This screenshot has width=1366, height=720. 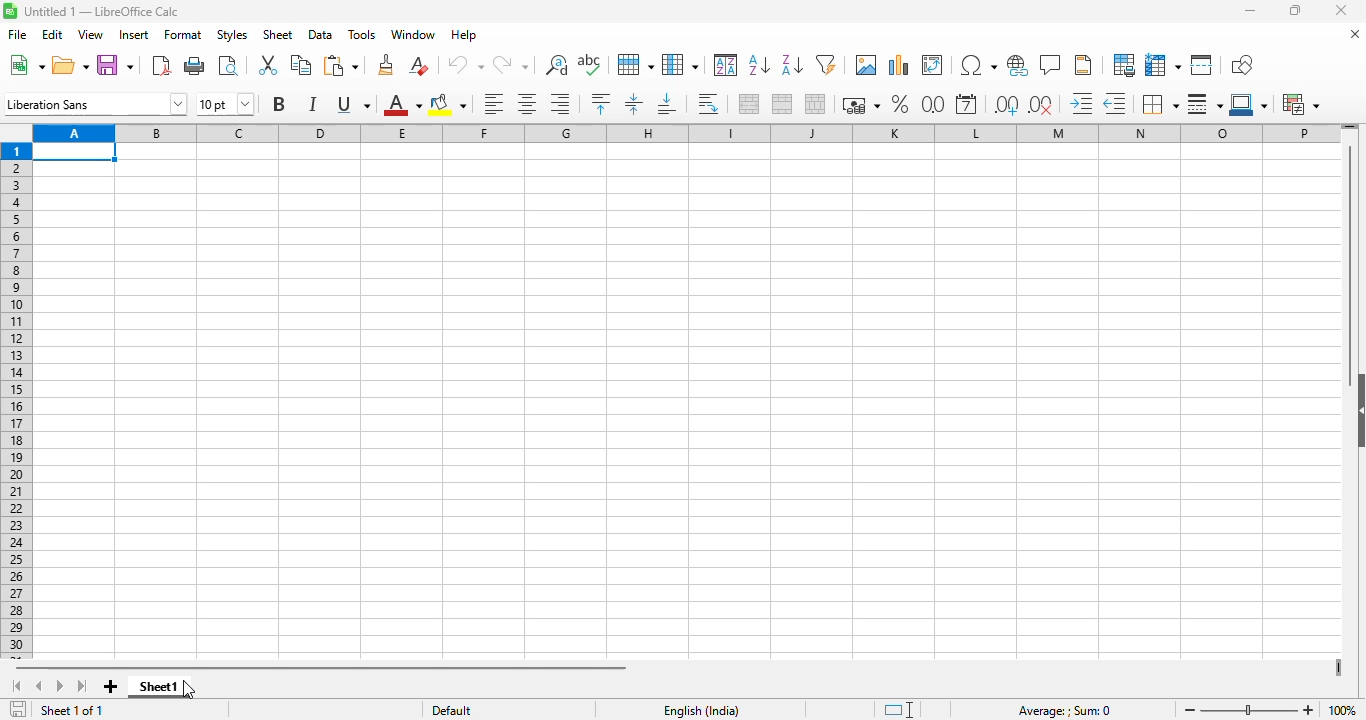 What do you see at coordinates (1342, 710) in the screenshot?
I see `zoom factor` at bounding box center [1342, 710].